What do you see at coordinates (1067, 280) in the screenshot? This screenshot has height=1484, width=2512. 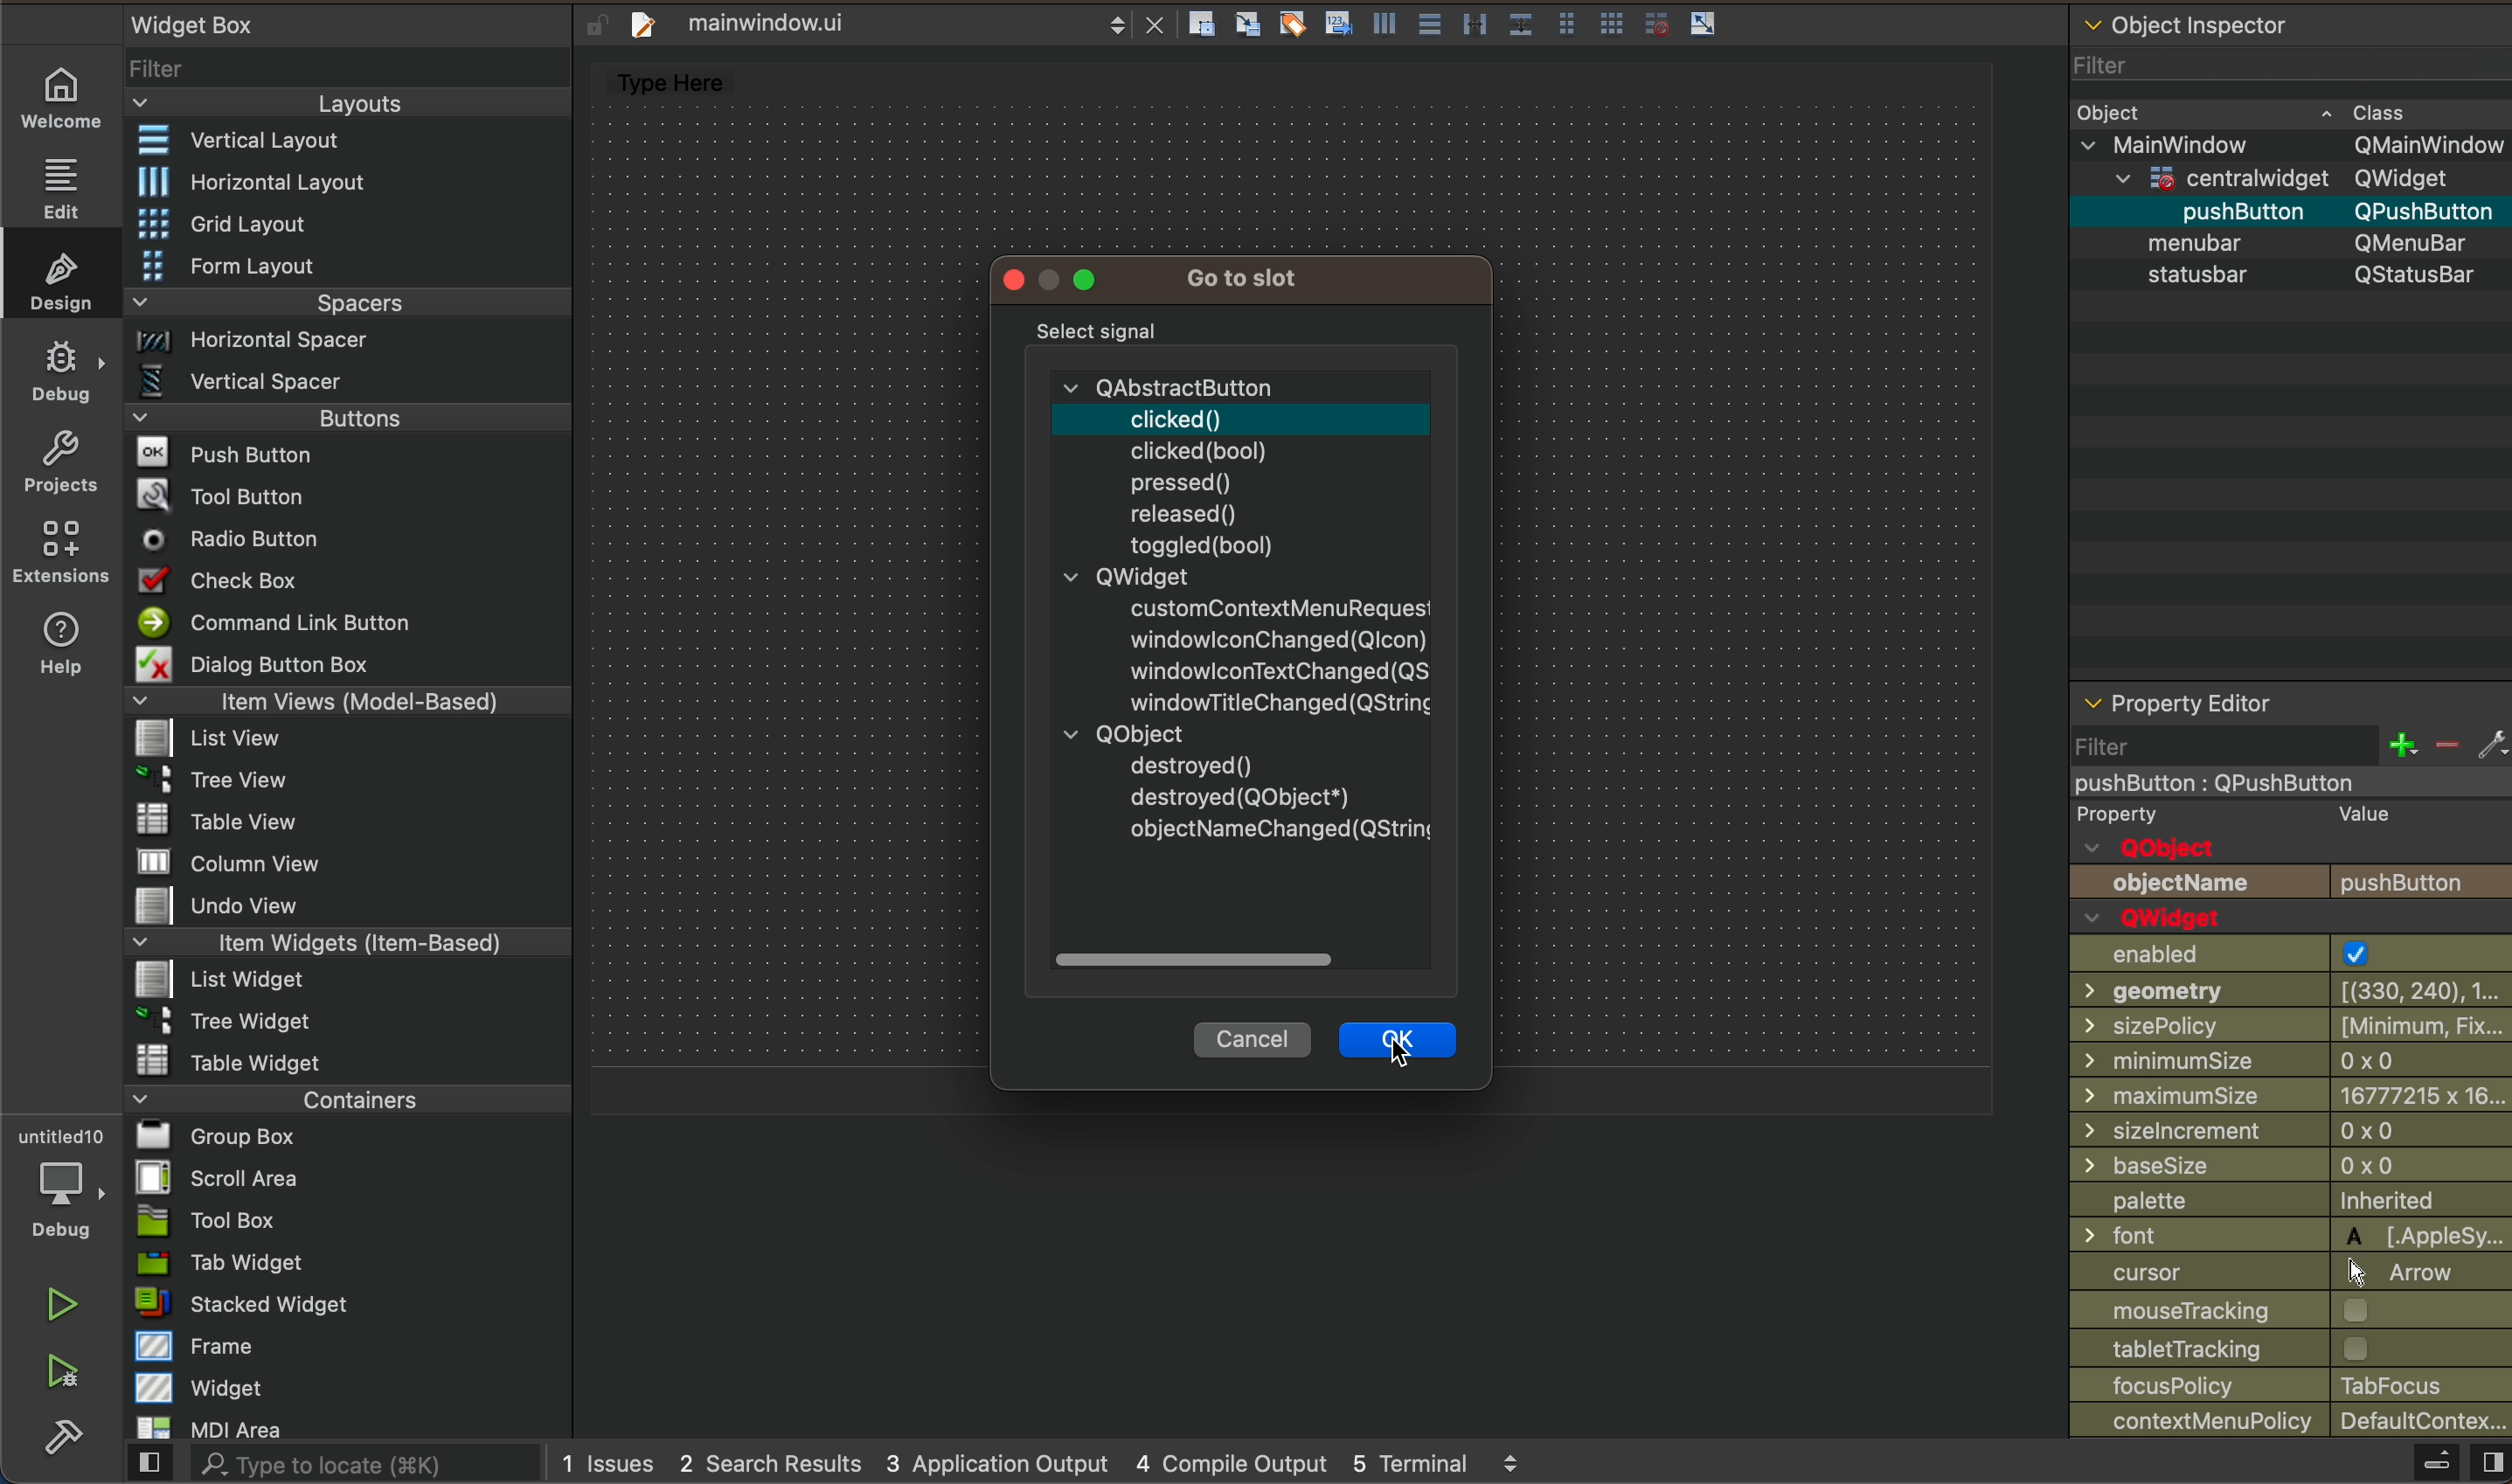 I see `window menus` at bounding box center [1067, 280].